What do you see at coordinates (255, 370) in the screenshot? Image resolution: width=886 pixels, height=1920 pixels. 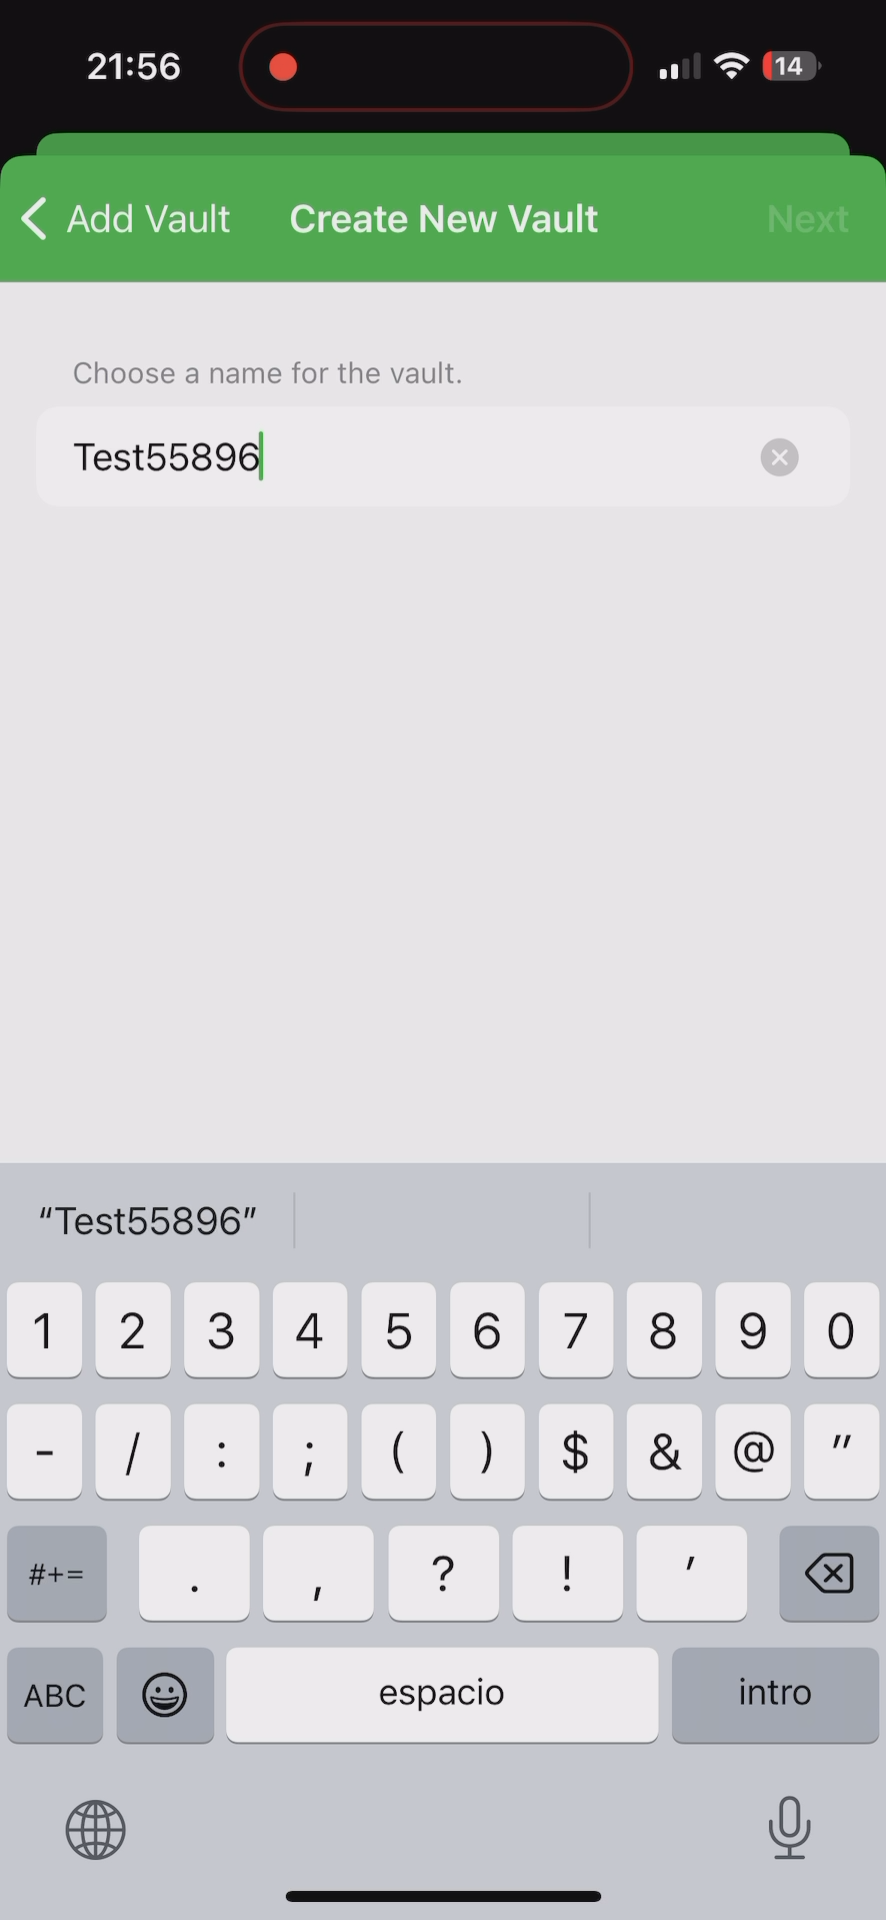 I see `choose a name for the vault` at bounding box center [255, 370].